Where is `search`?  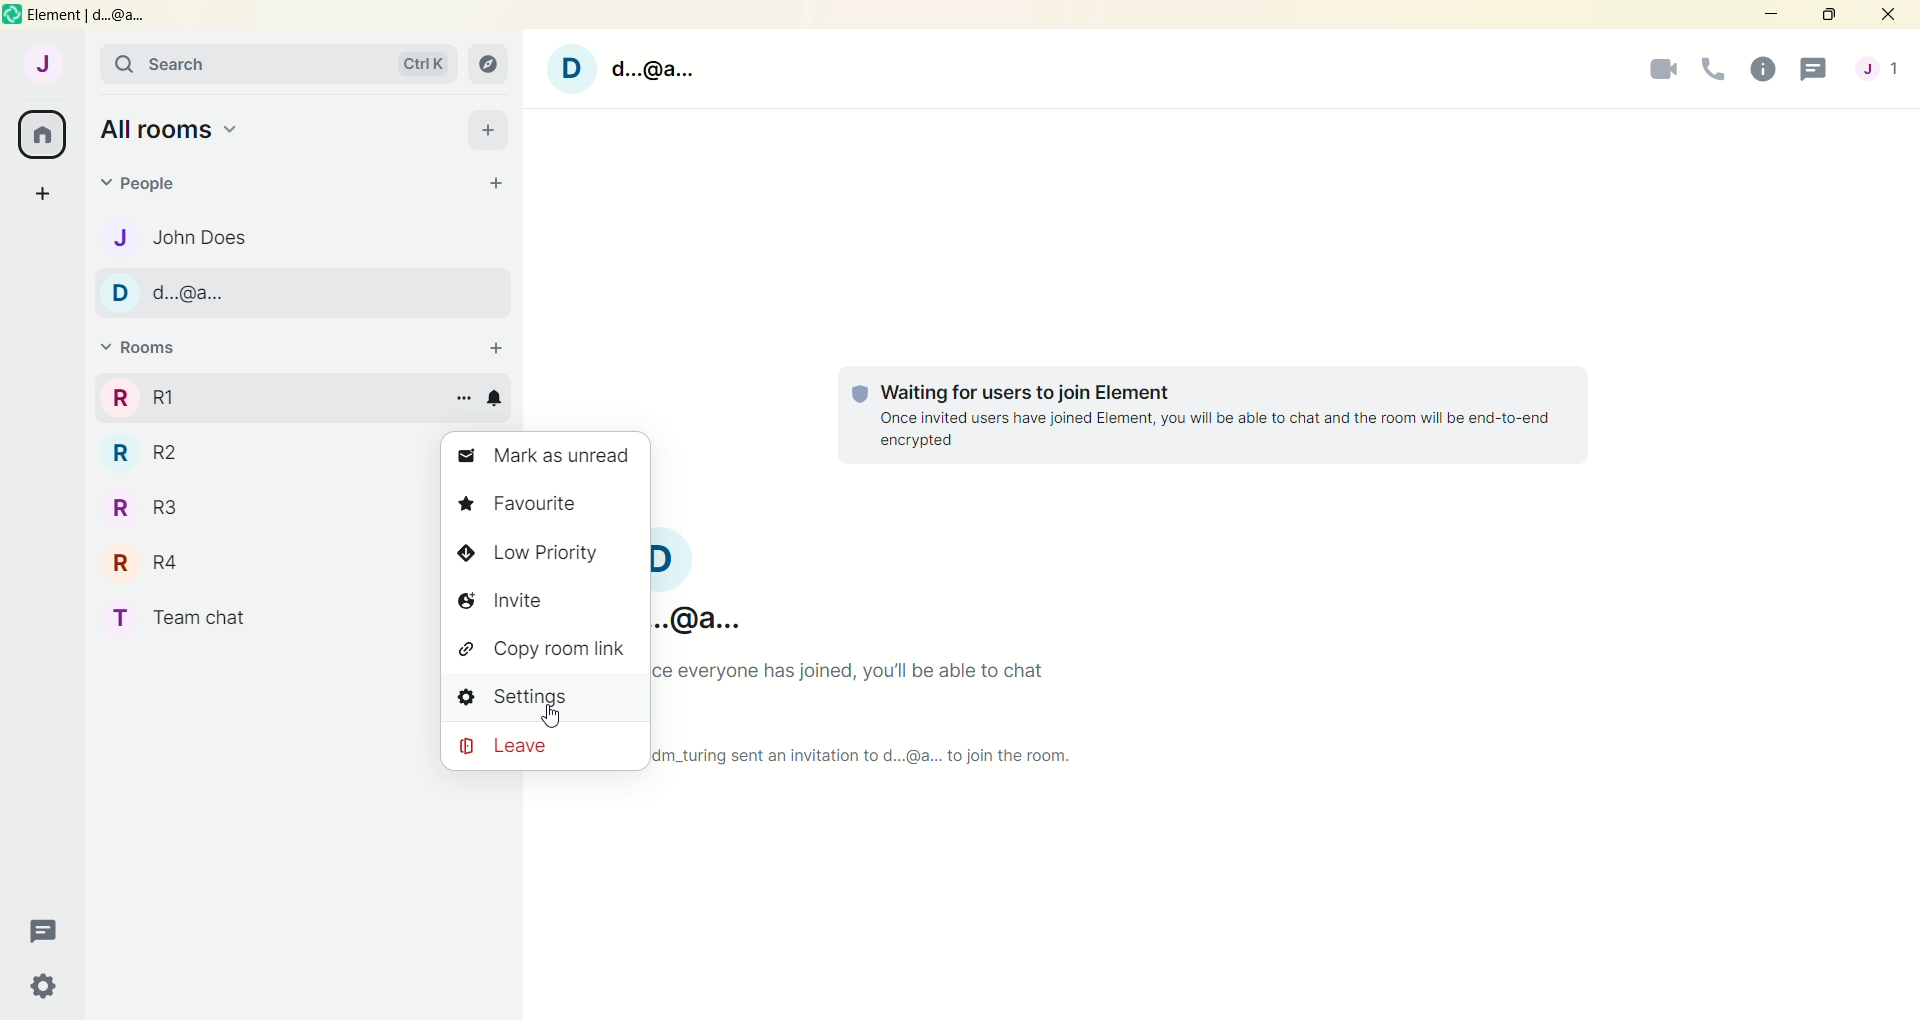
search is located at coordinates (278, 63).